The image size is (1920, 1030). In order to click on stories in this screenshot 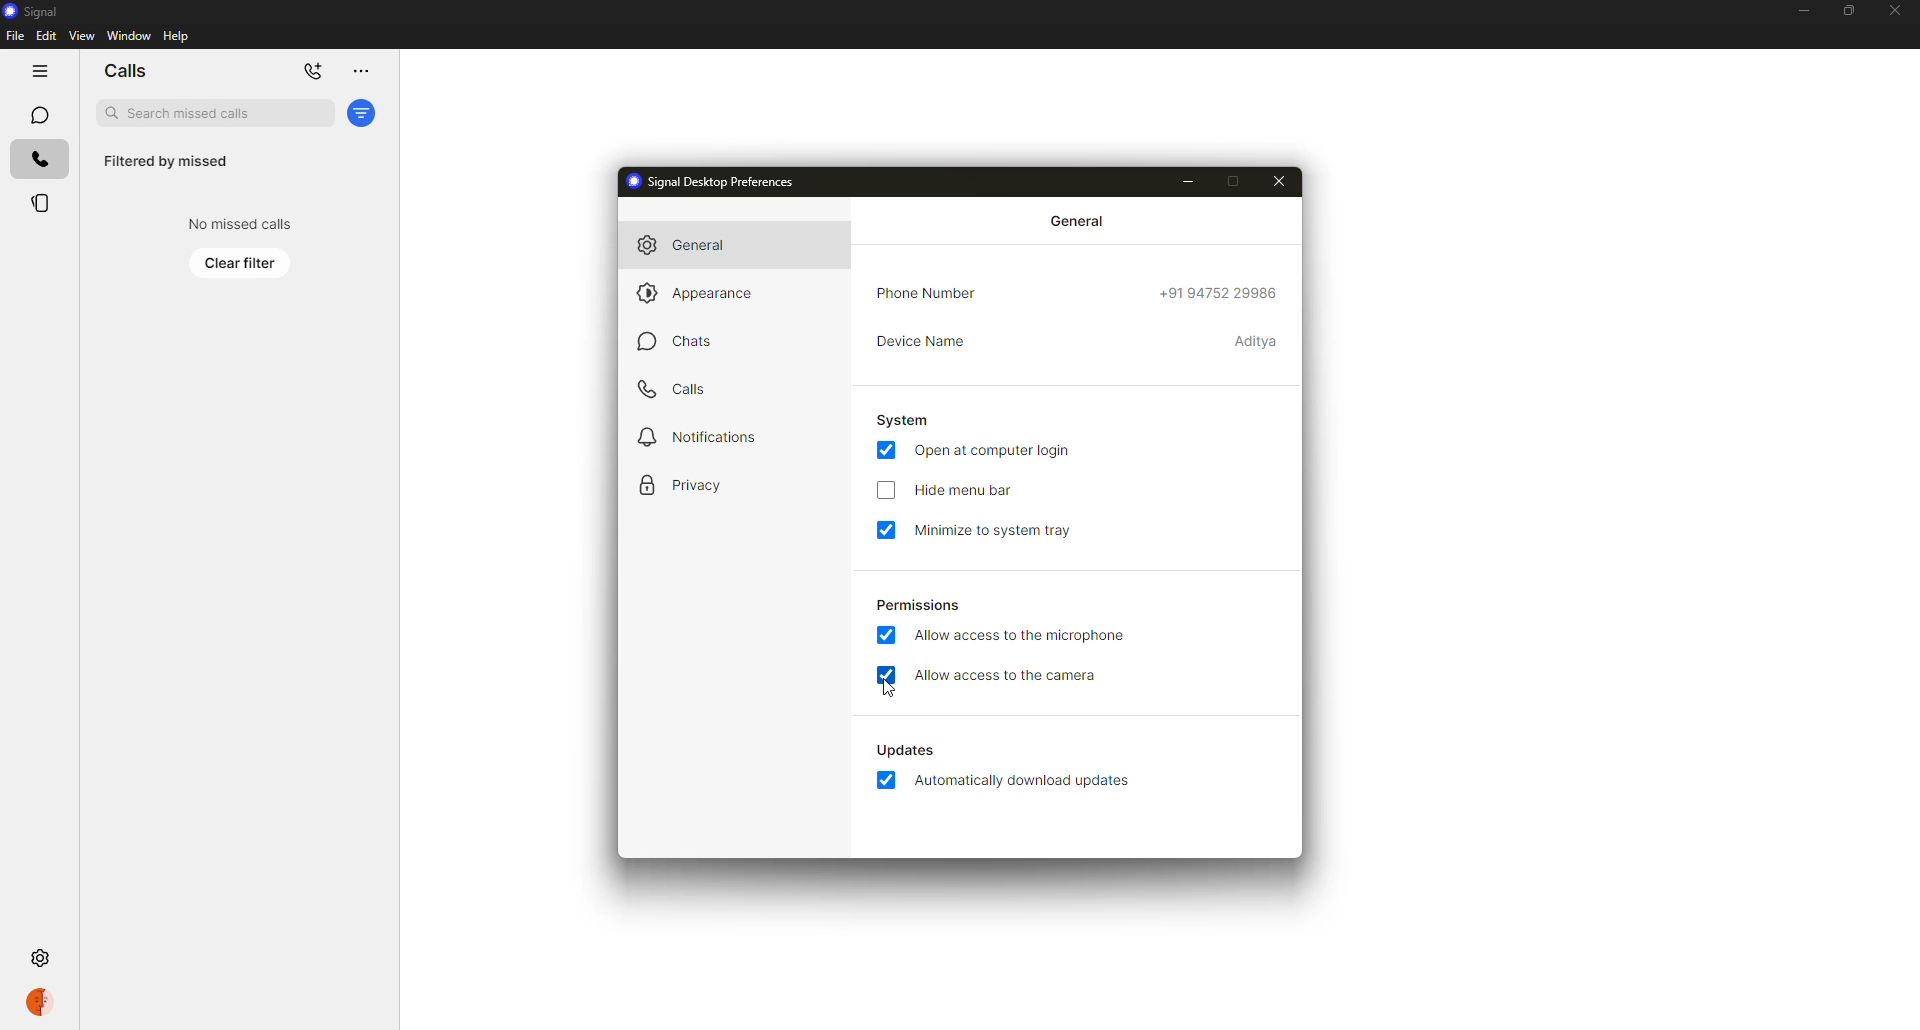, I will do `click(40, 204)`.